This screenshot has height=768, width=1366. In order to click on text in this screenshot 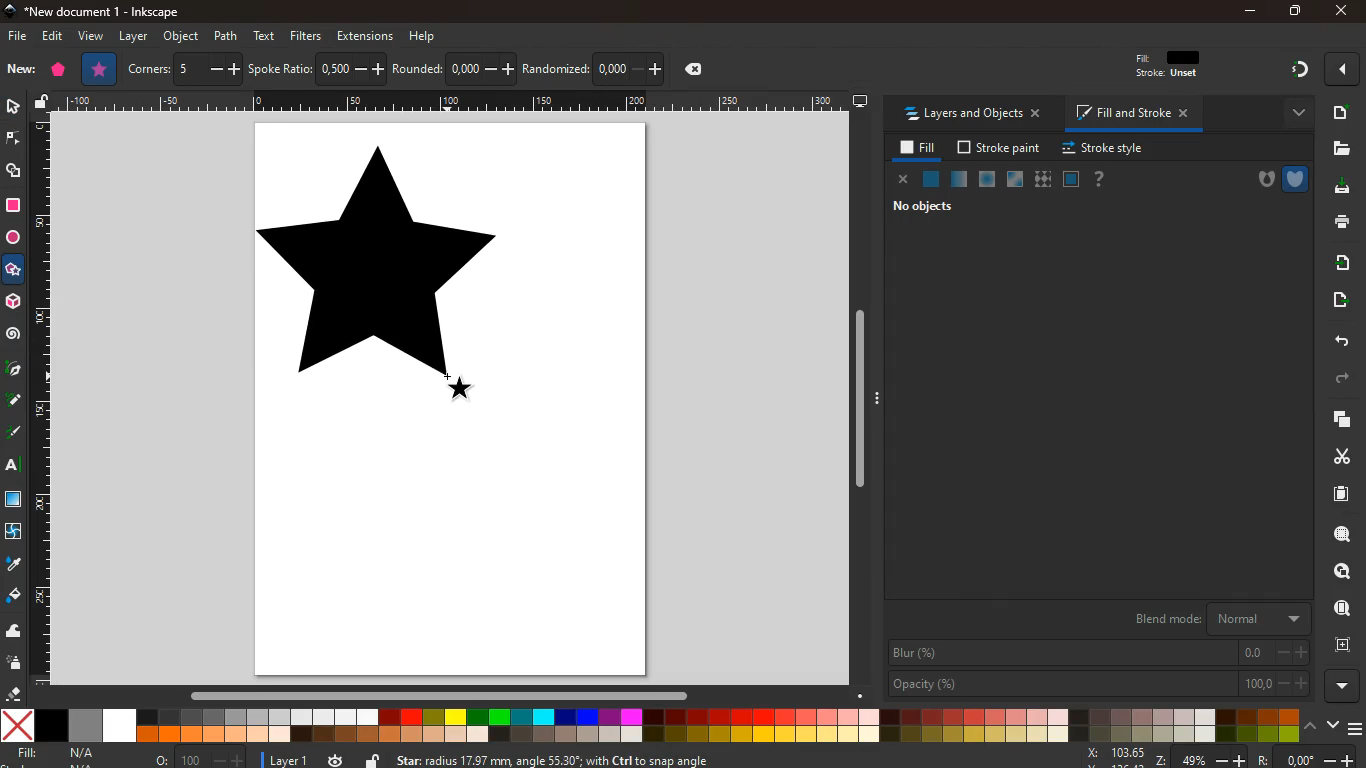, I will do `click(266, 36)`.